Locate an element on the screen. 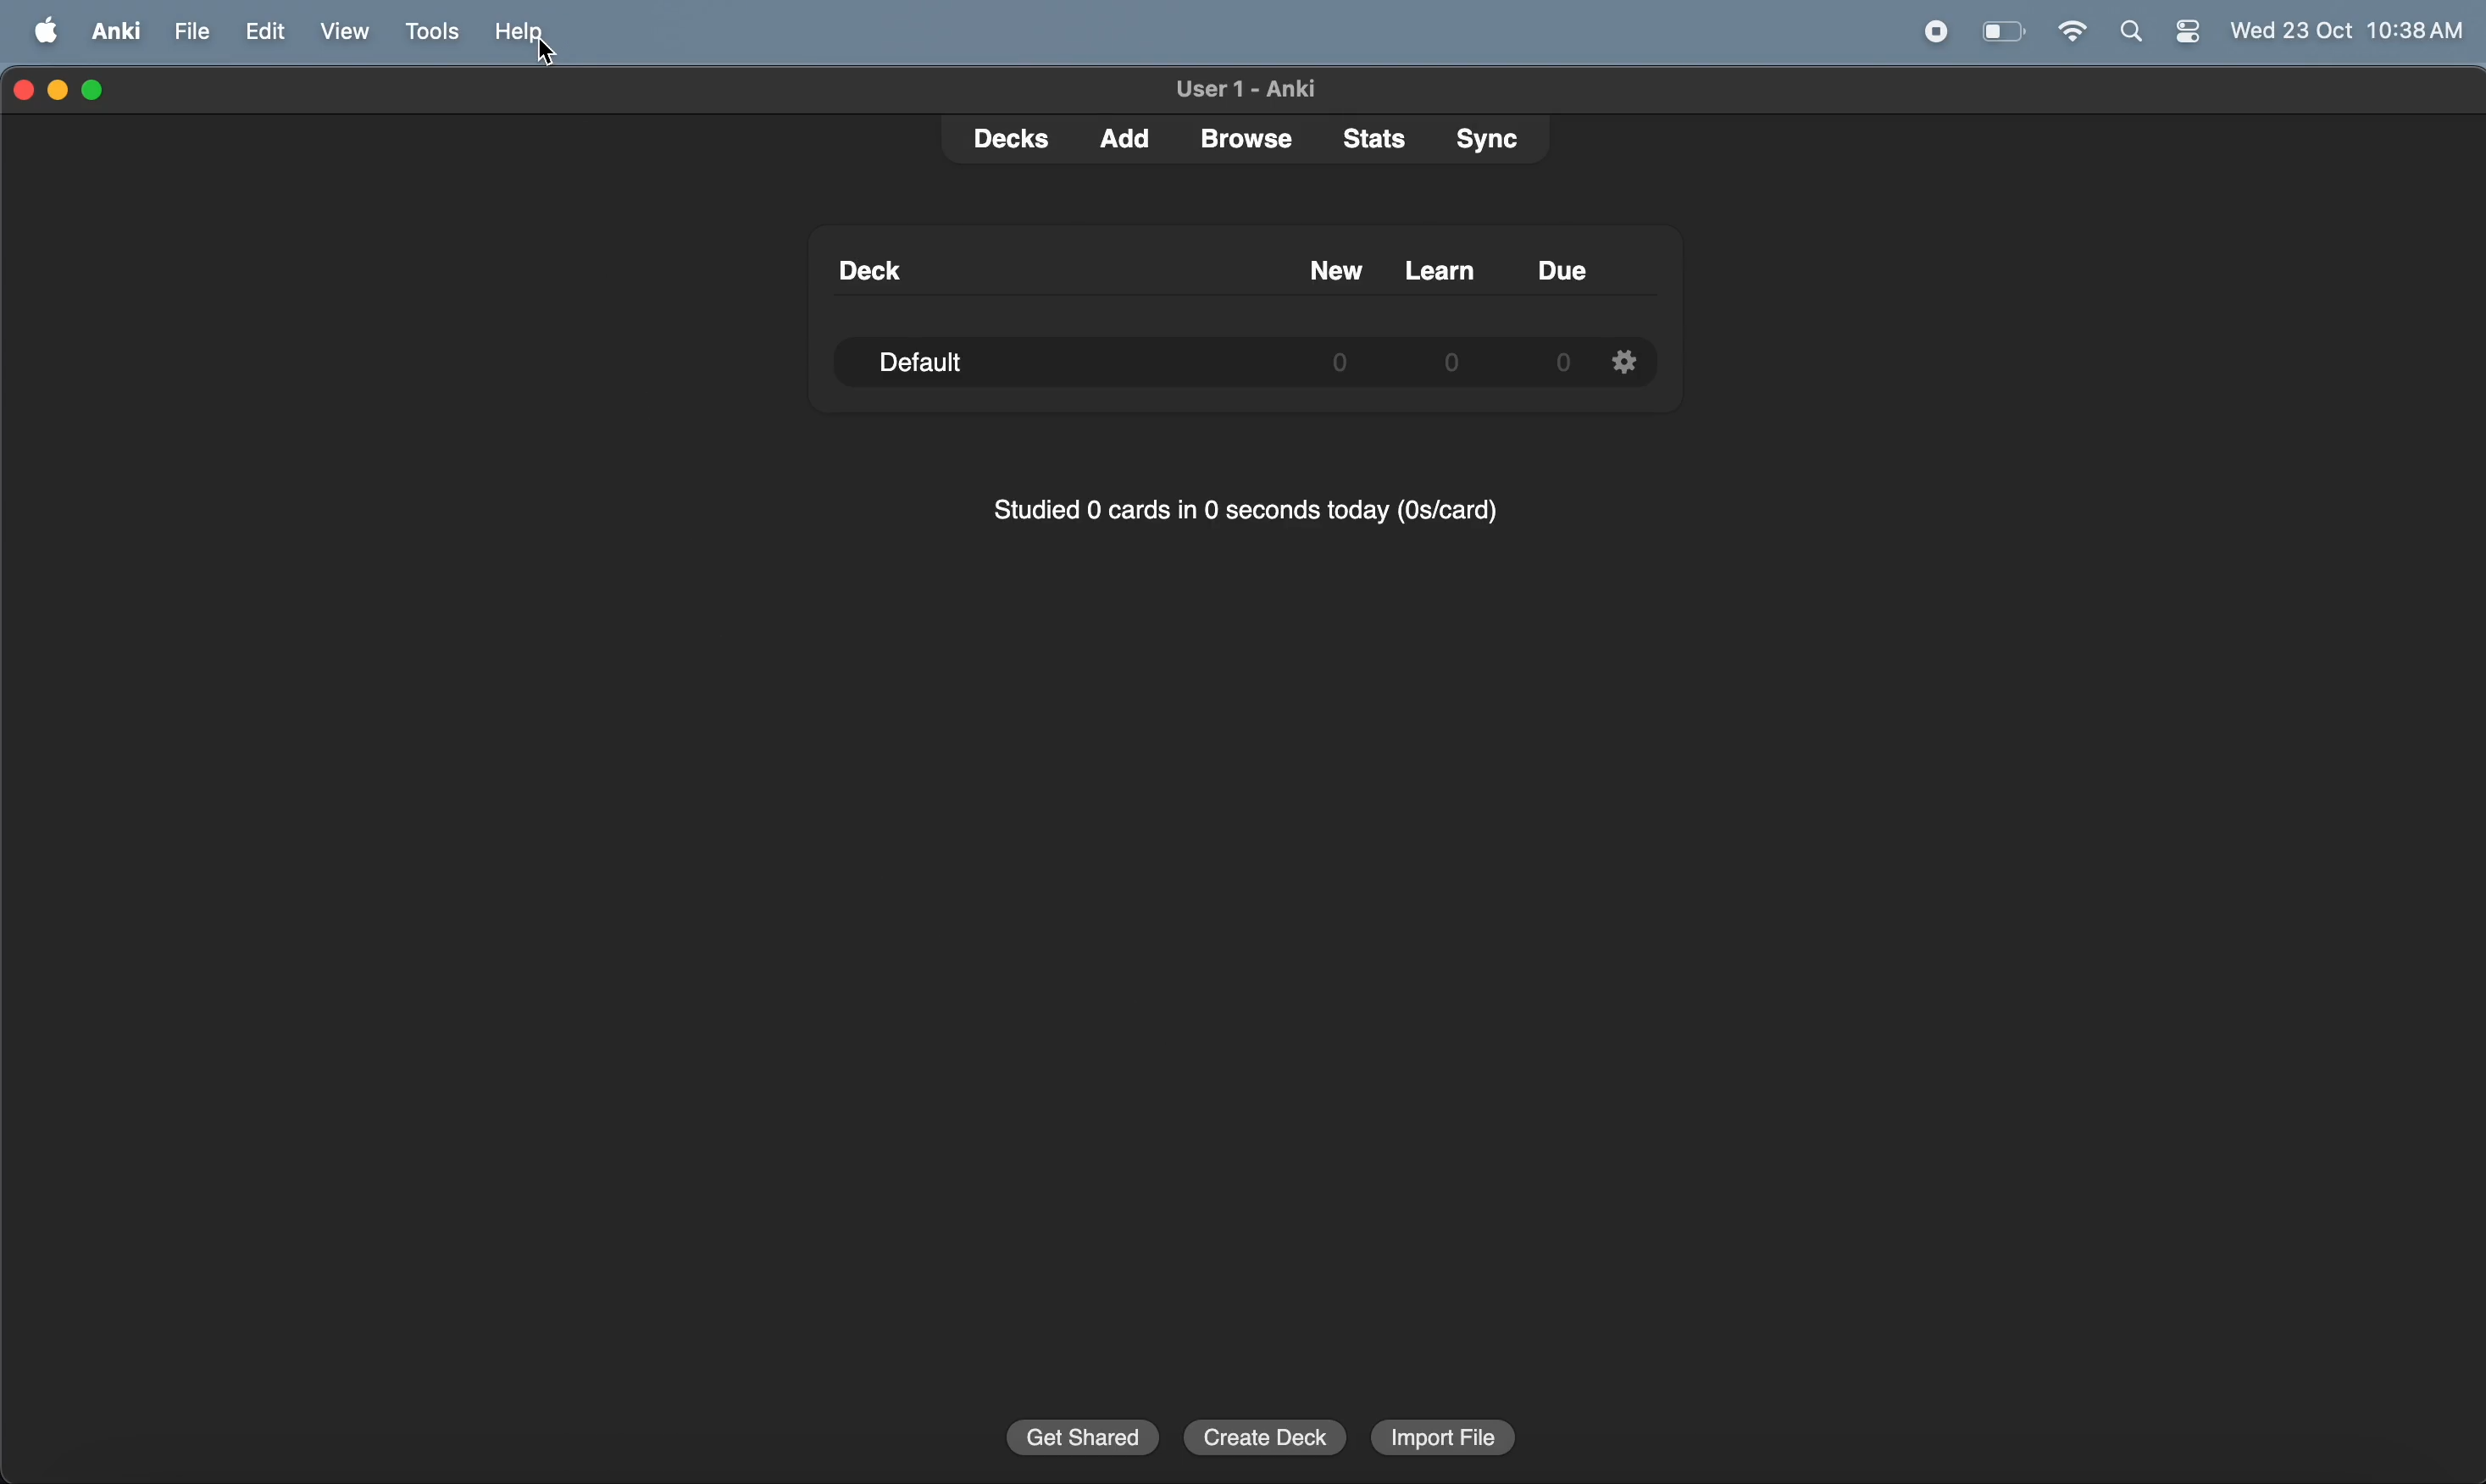 This screenshot has width=2486, height=1484. learn is located at coordinates (1438, 268).